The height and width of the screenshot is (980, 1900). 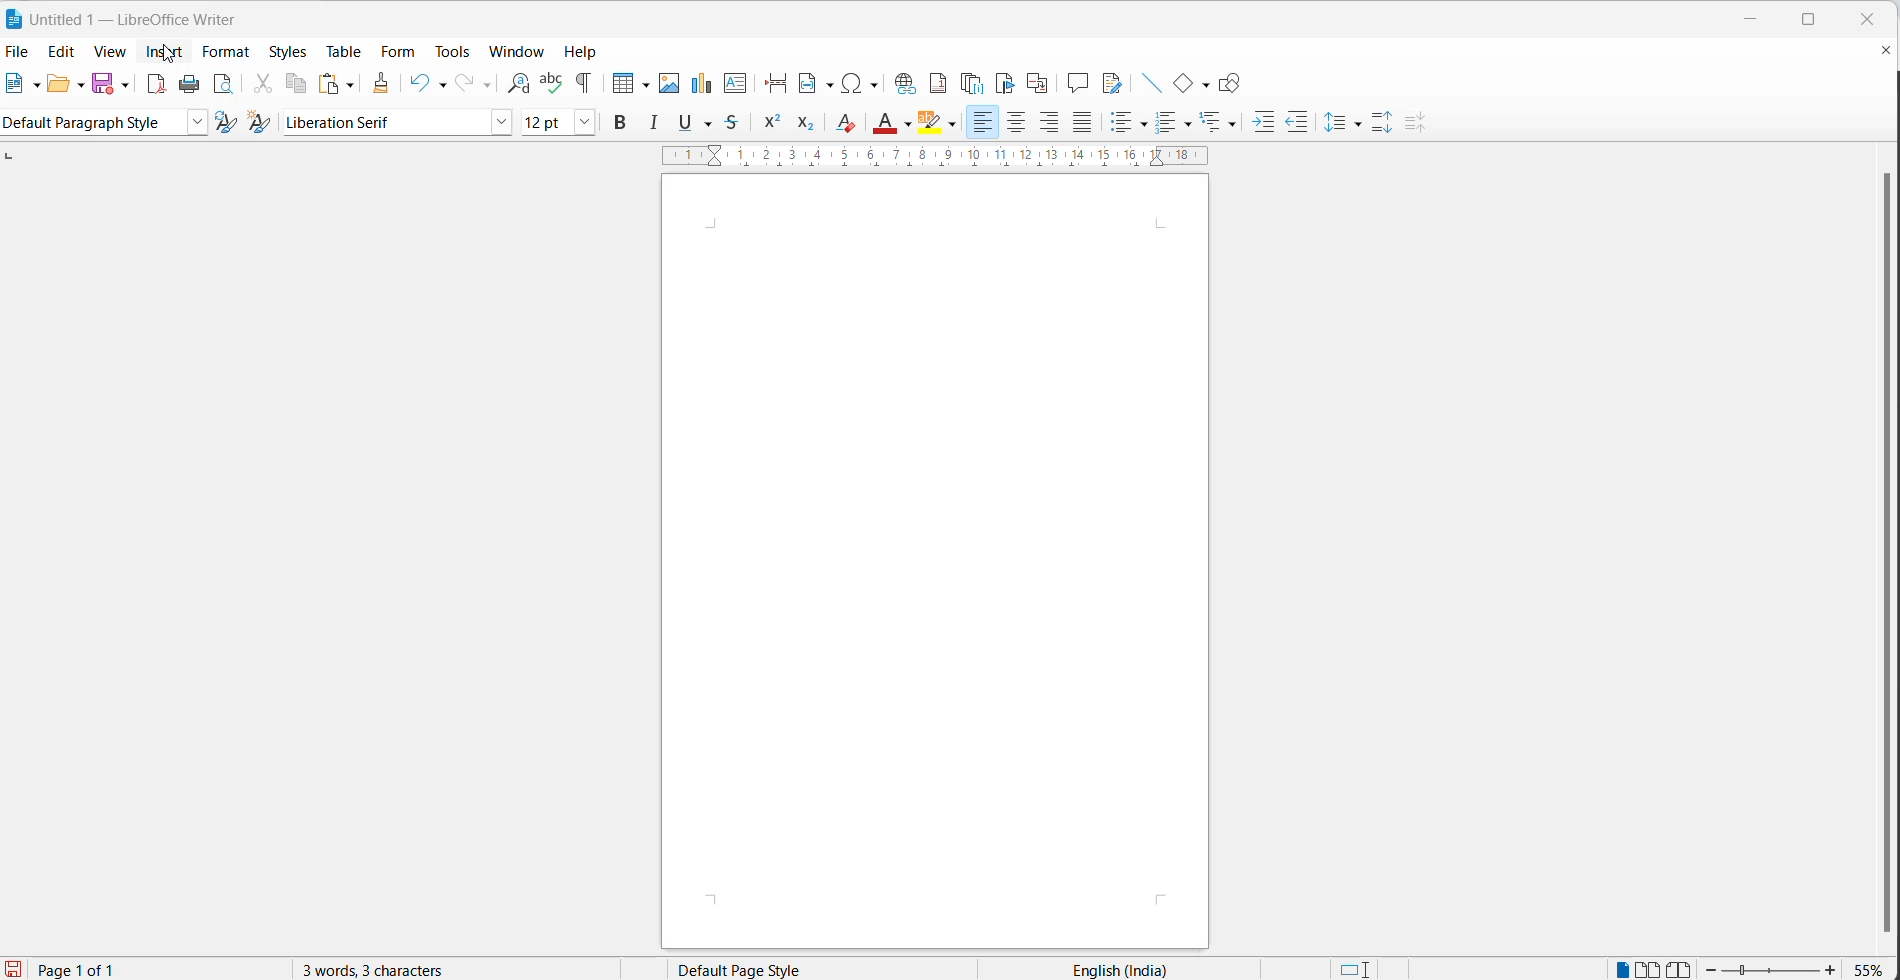 What do you see at coordinates (225, 122) in the screenshot?
I see `update selected style` at bounding box center [225, 122].